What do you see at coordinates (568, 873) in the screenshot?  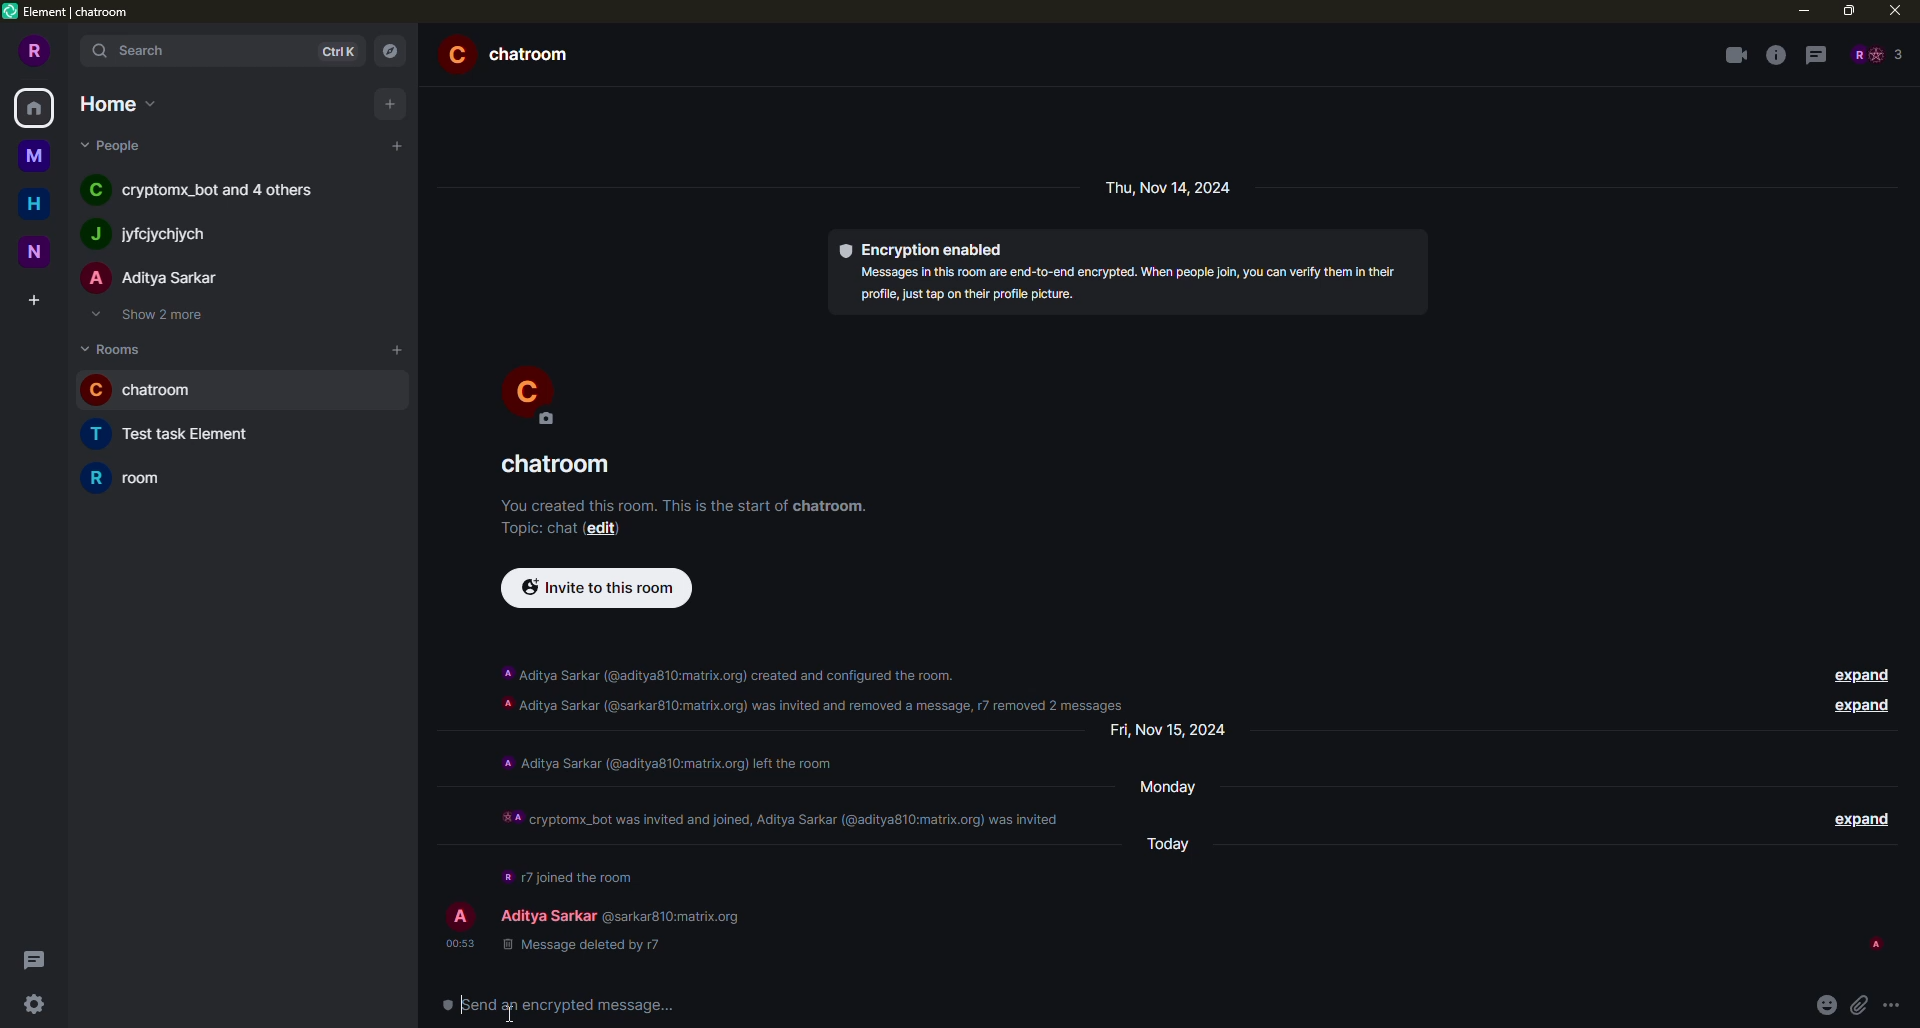 I see `info` at bounding box center [568, 873].